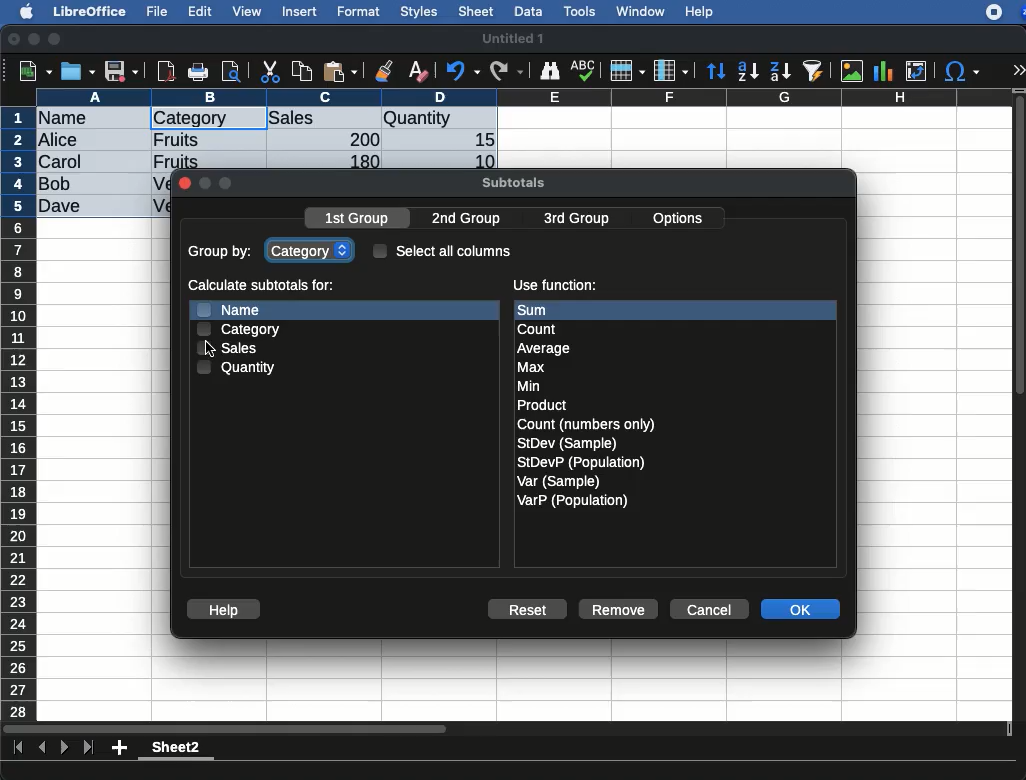  What do you see at coordinates (176, 160) in the screenshot?
I see `Fruits` at bounding box center [176, 160].